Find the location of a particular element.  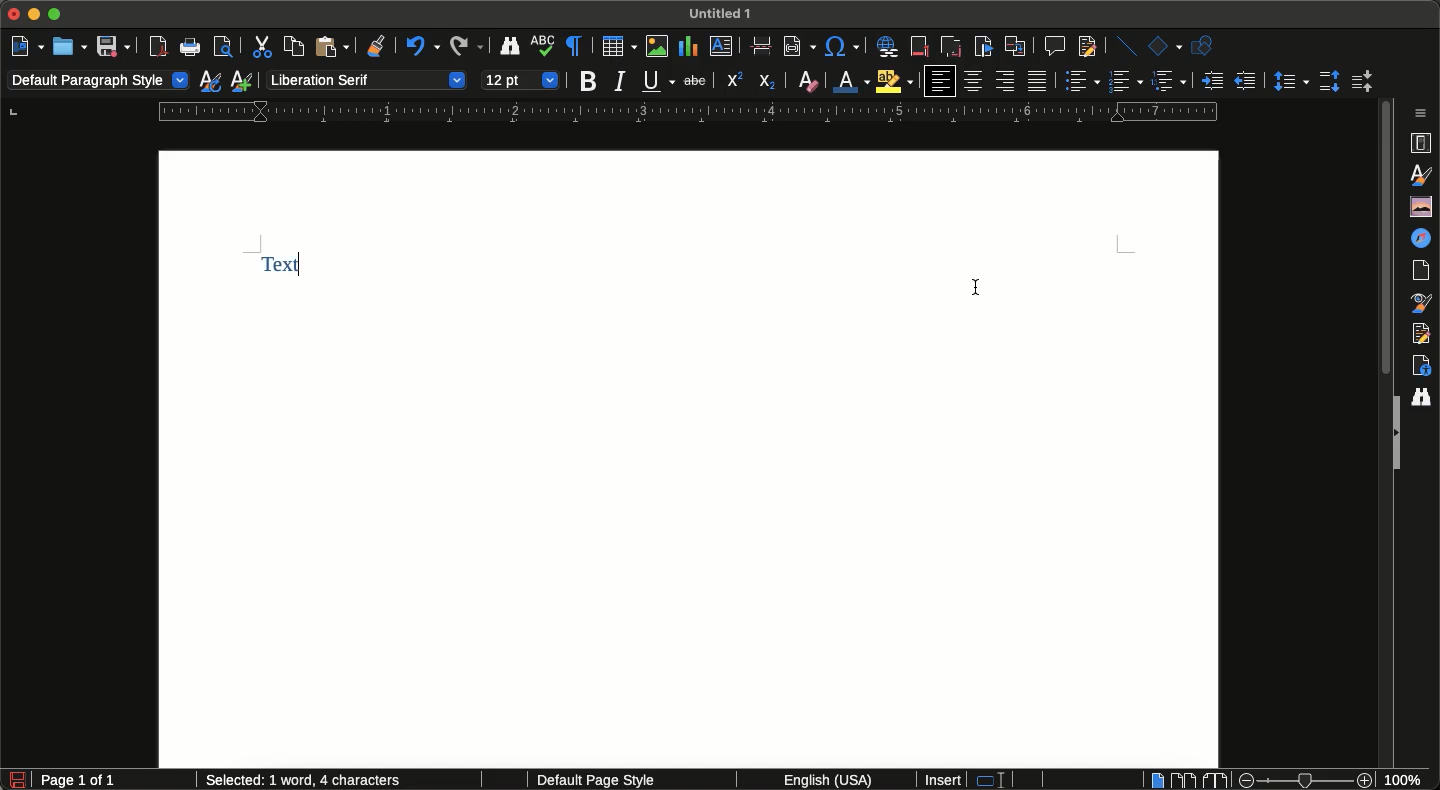

Inline is located at coordinates (763, 48).